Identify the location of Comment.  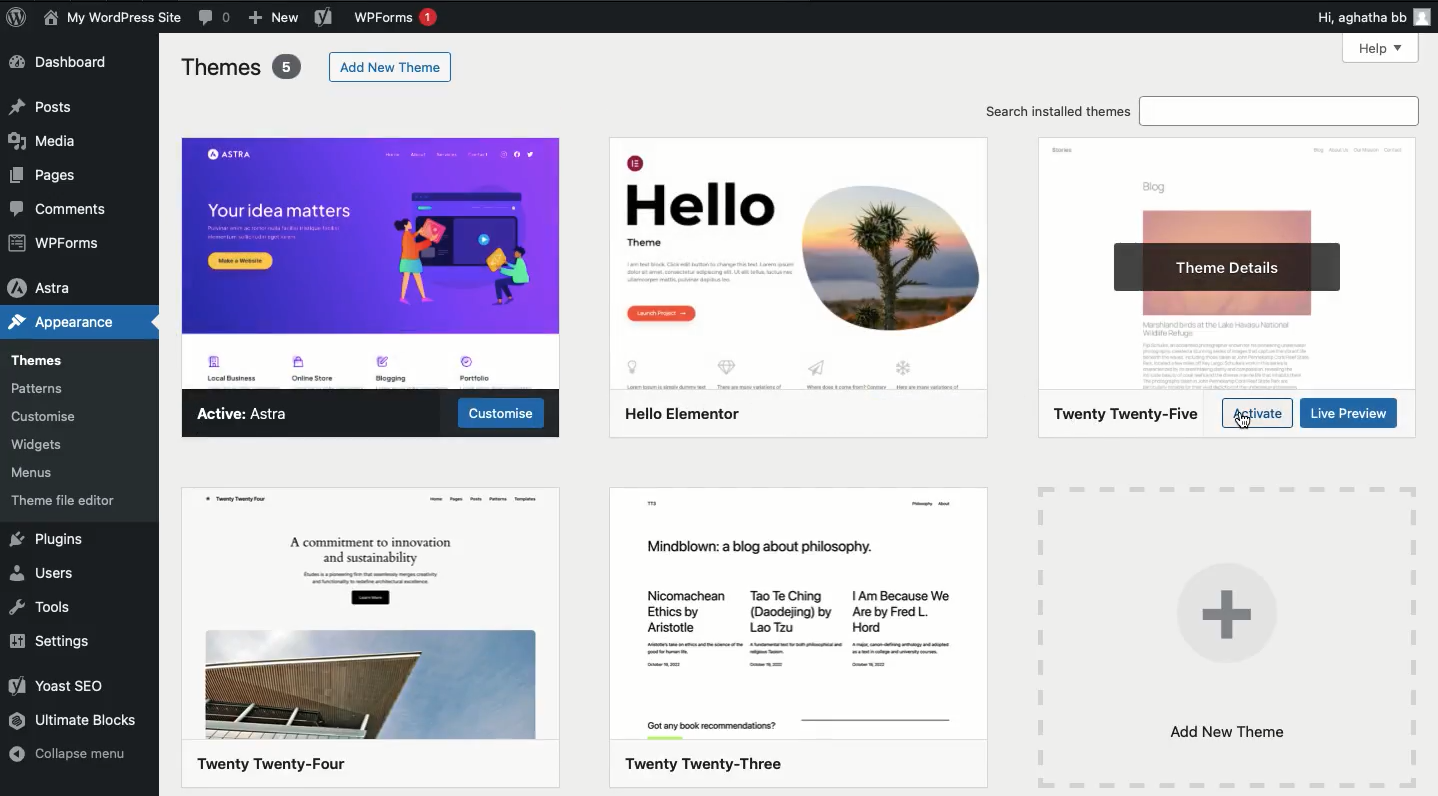
(218, 18).